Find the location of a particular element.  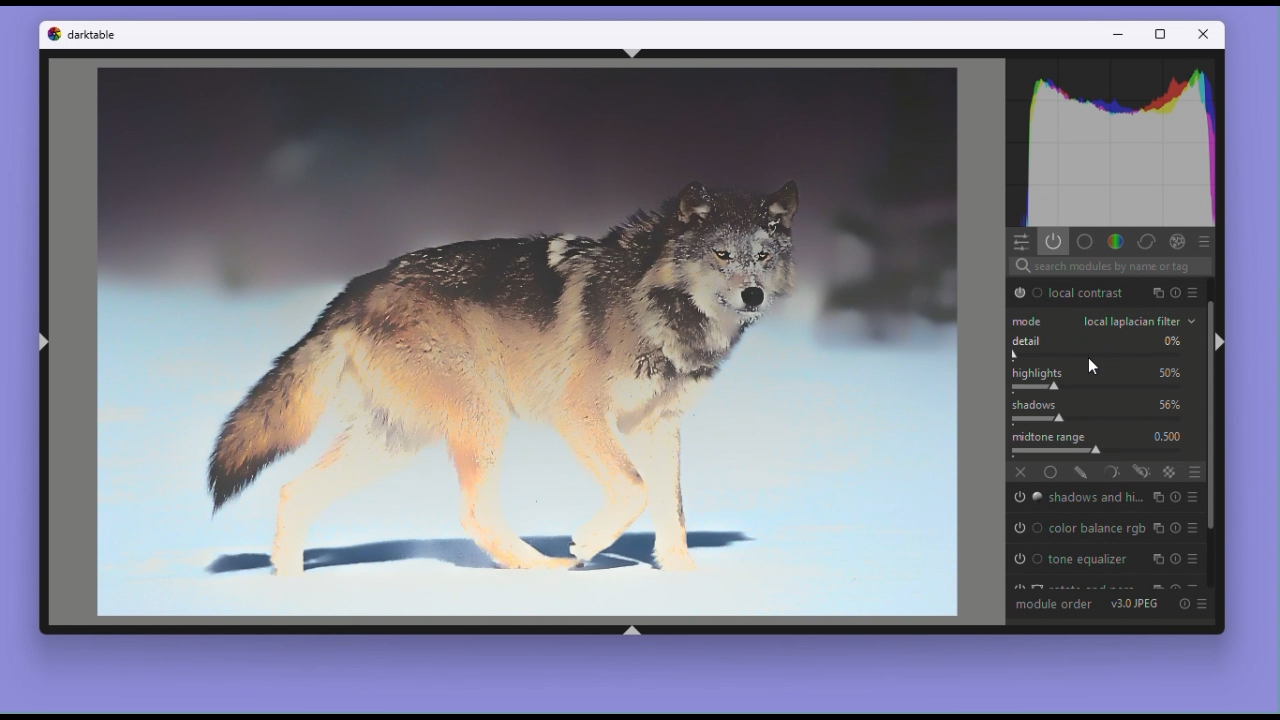

Parametric mask is located at coordinates (1110, 473).